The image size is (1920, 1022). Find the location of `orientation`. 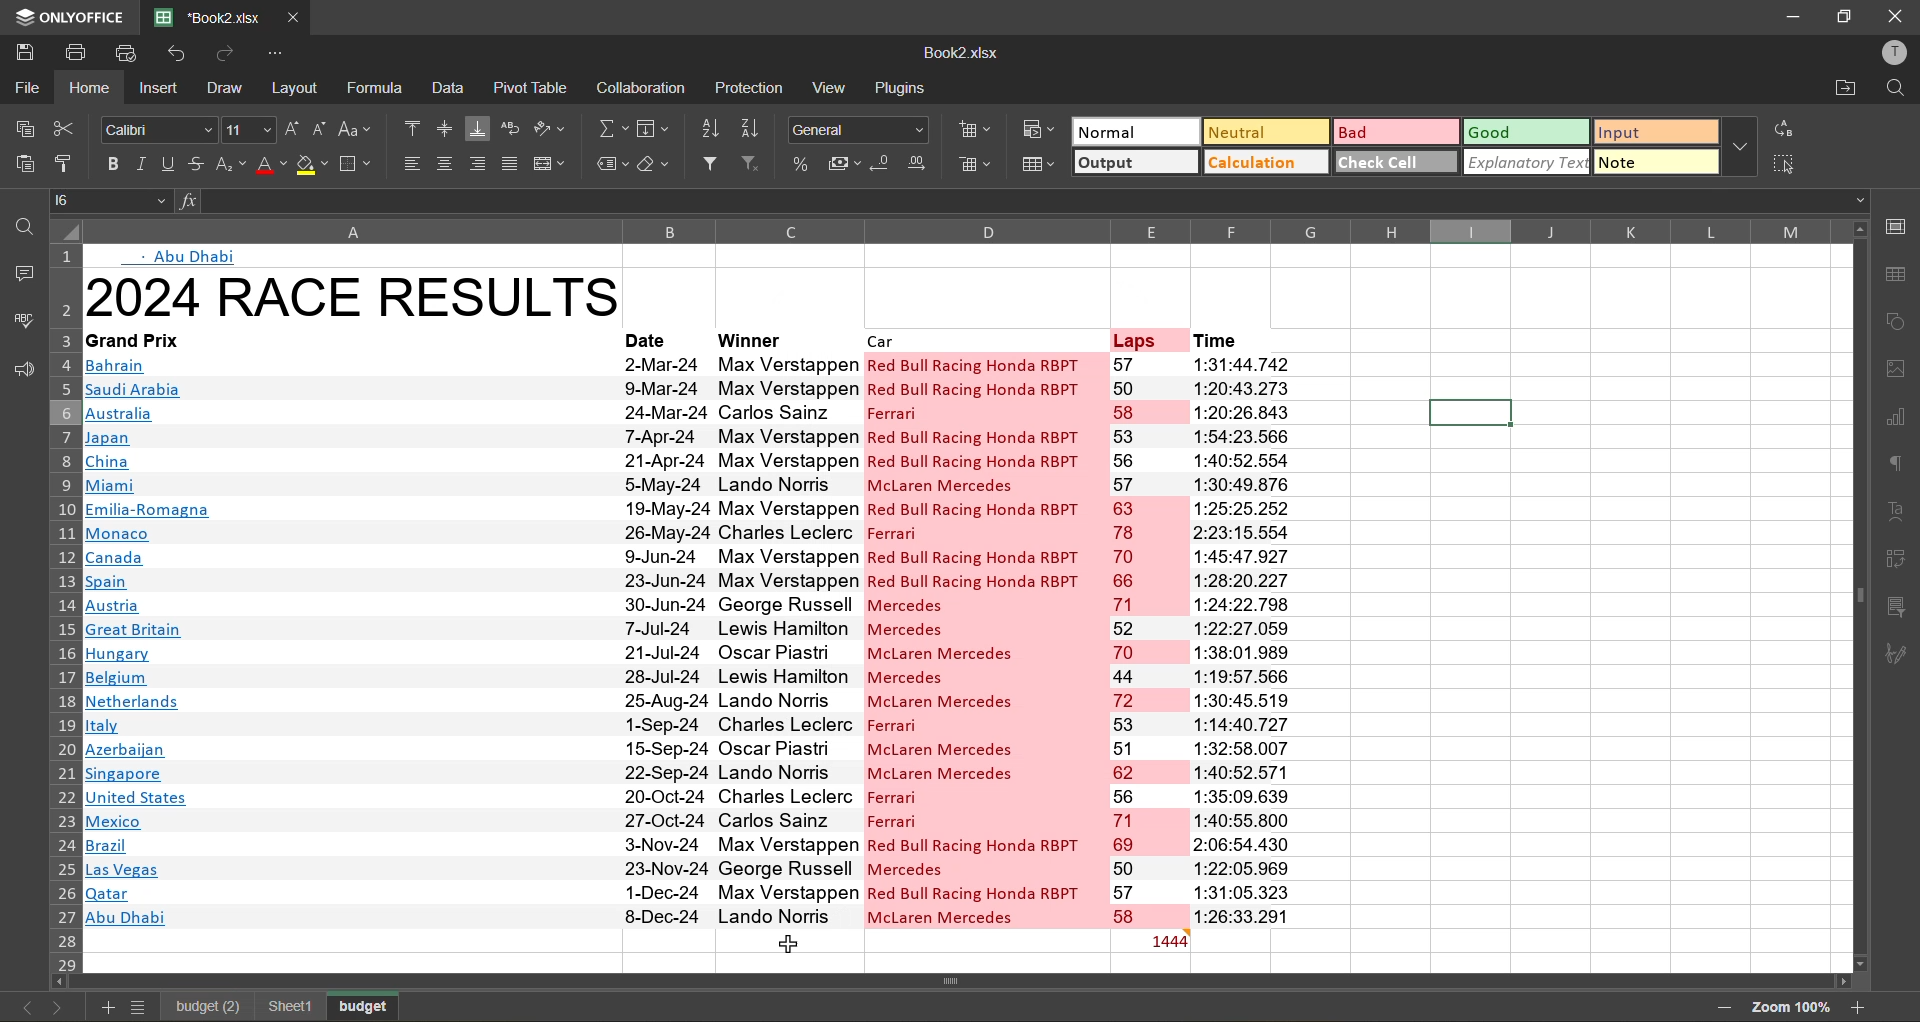

orientation is located at coordinates (552, 129).